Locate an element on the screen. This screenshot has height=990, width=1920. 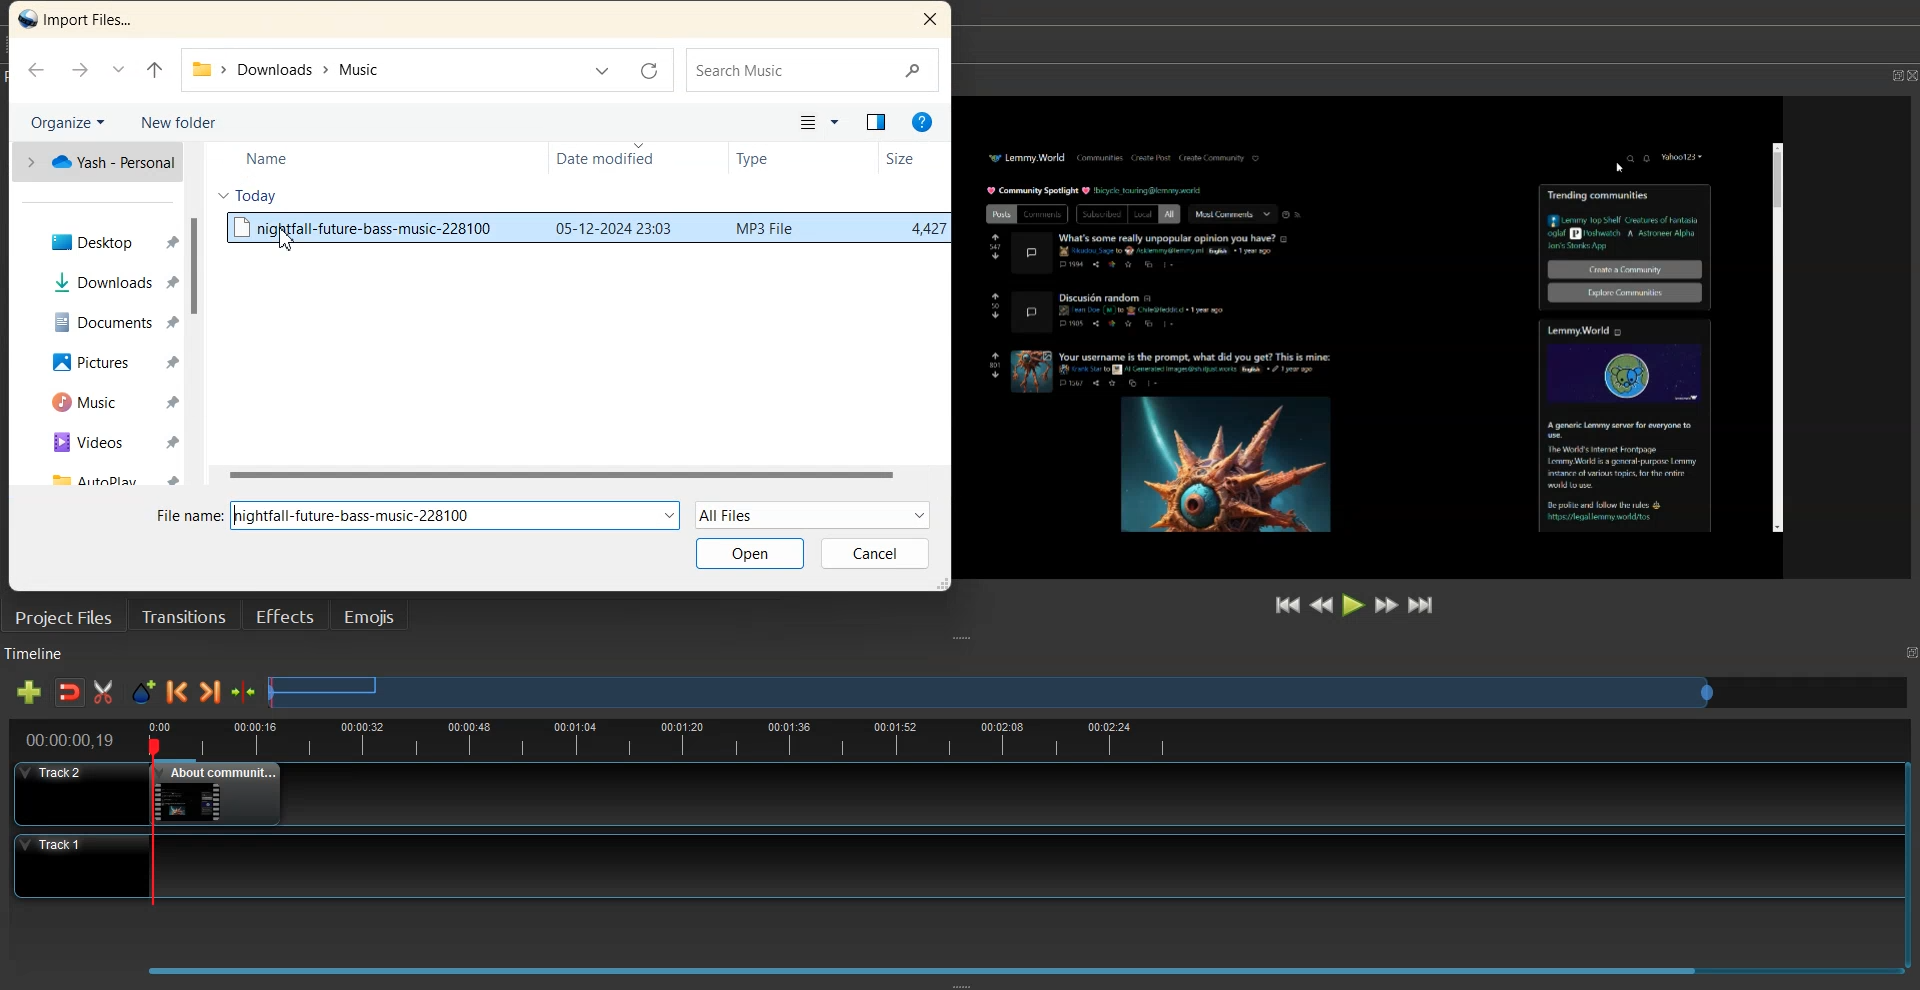
Size is located at coordinates (915, 156).